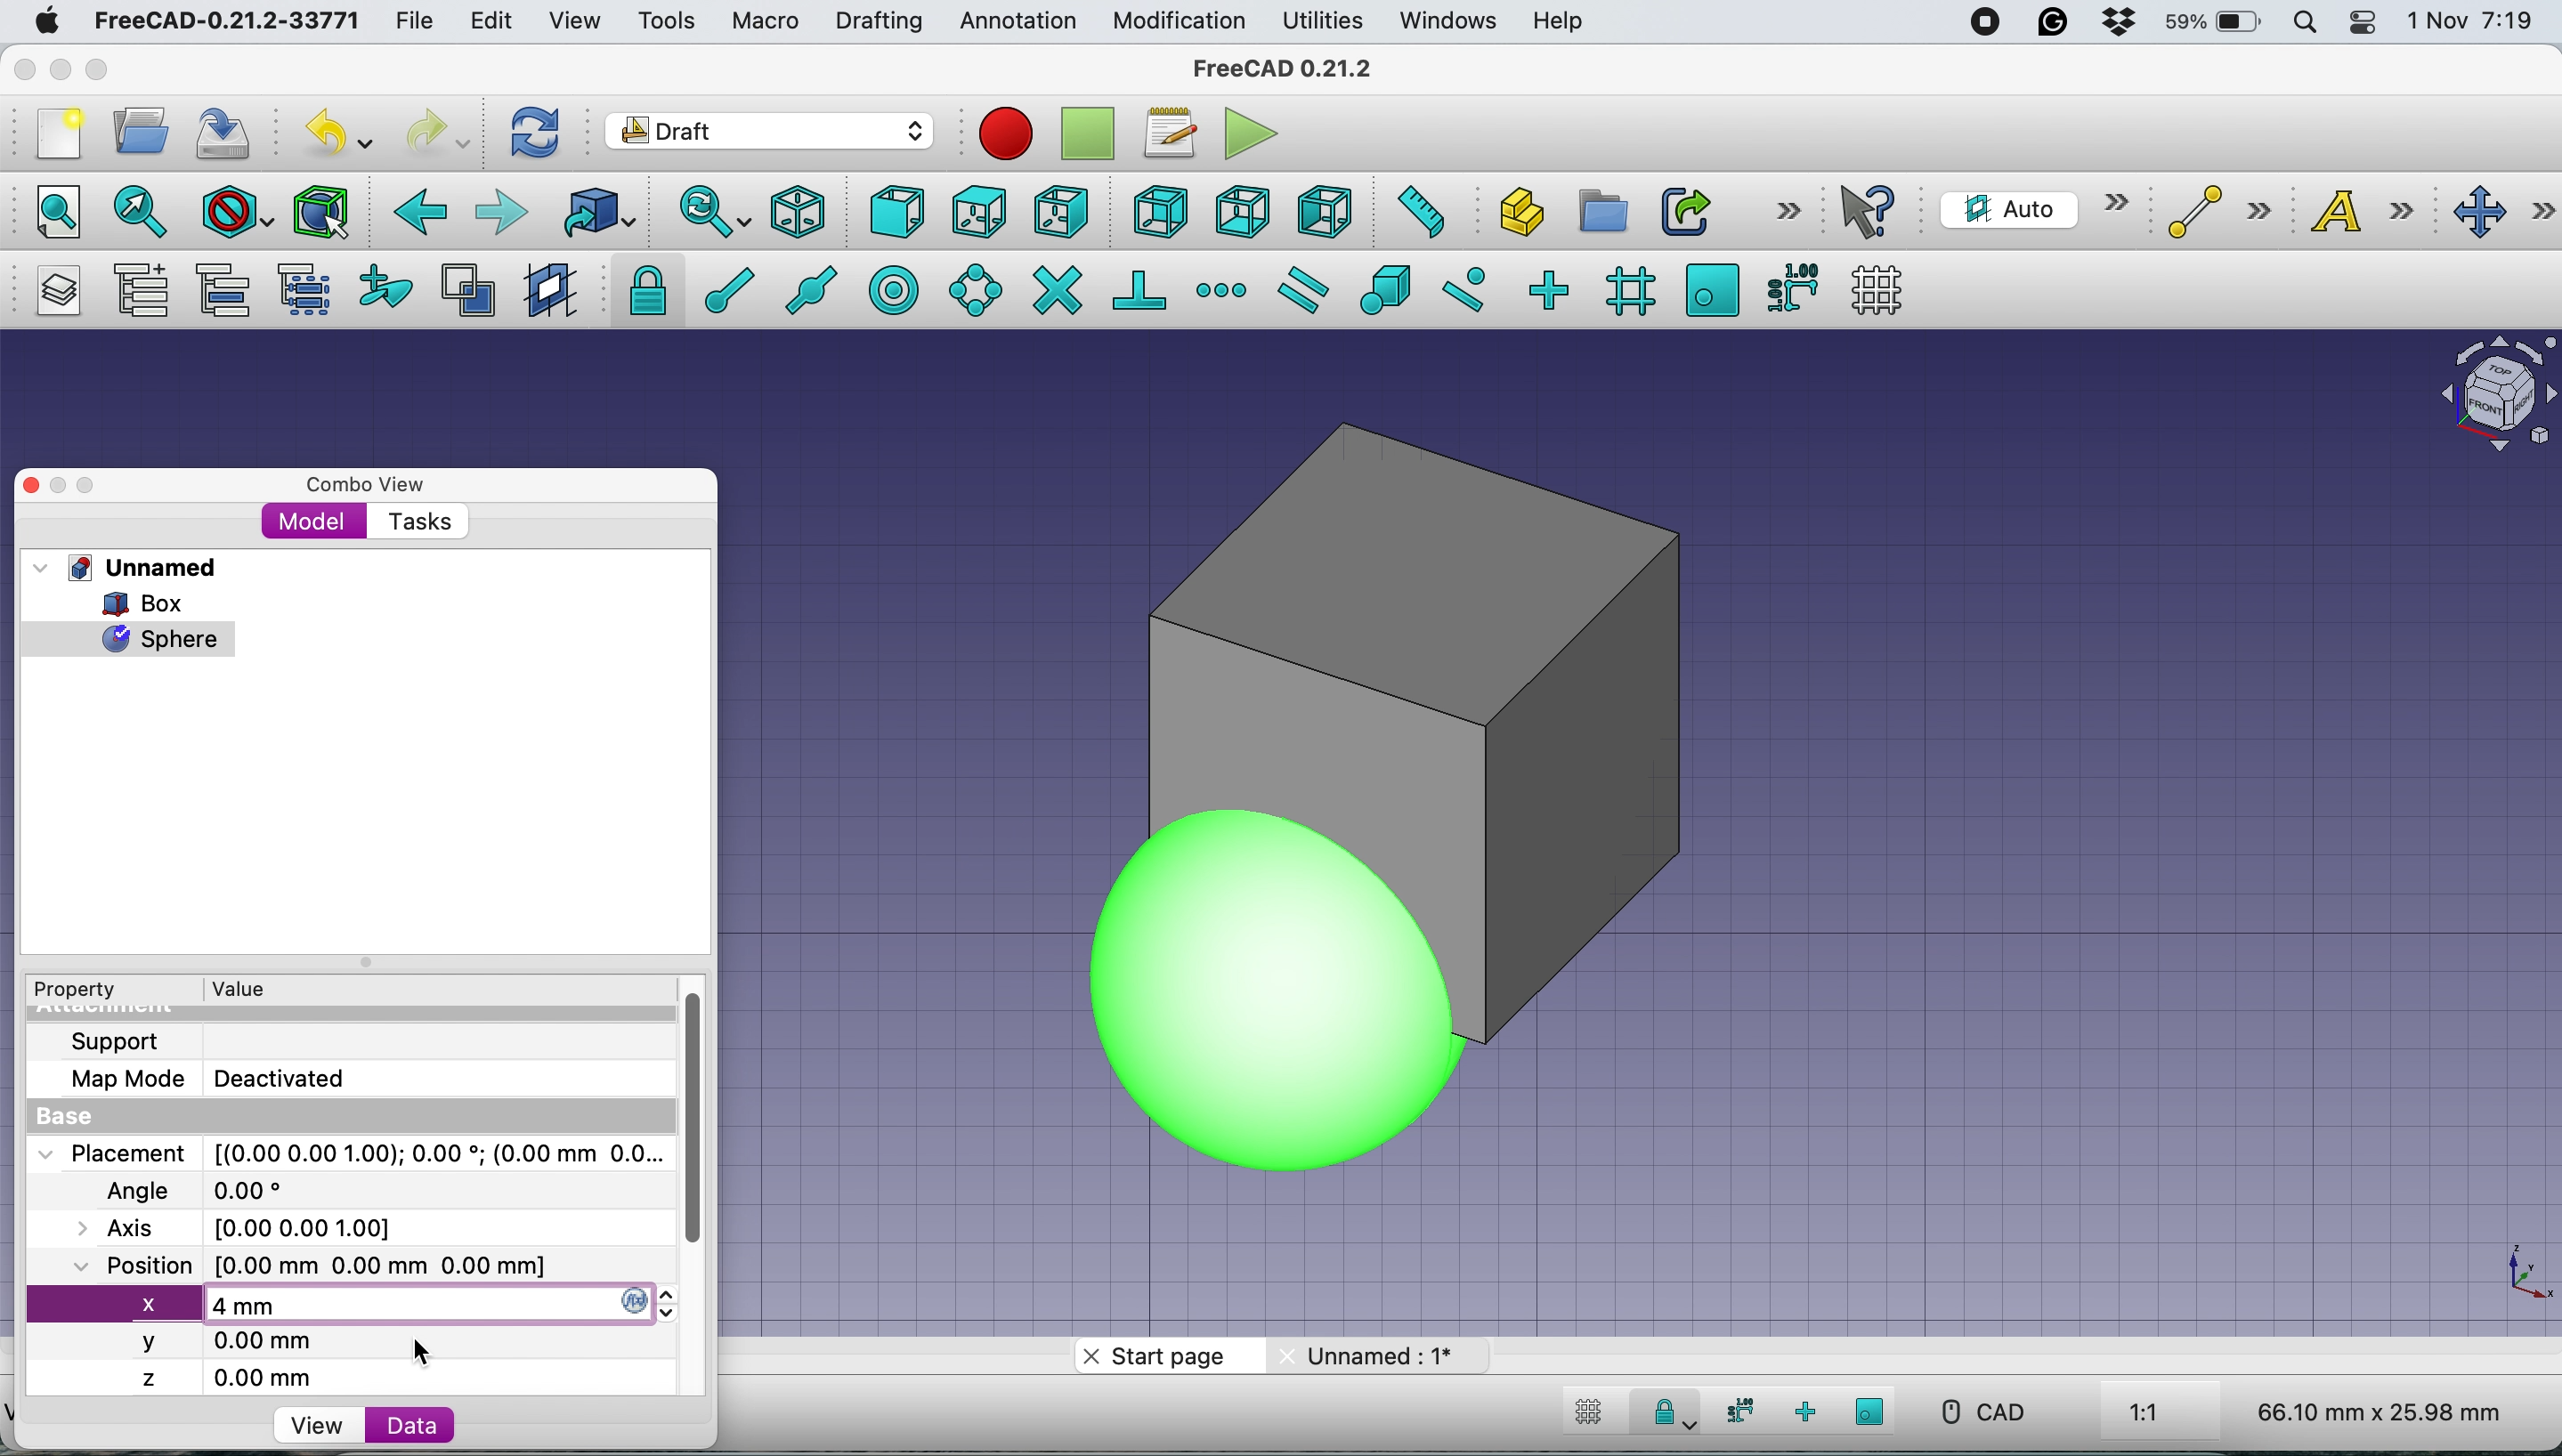 The image size is (2562, 1456). Describe the element at coordinates (1158, 212) in the screenshot. I see `rear` at that location.